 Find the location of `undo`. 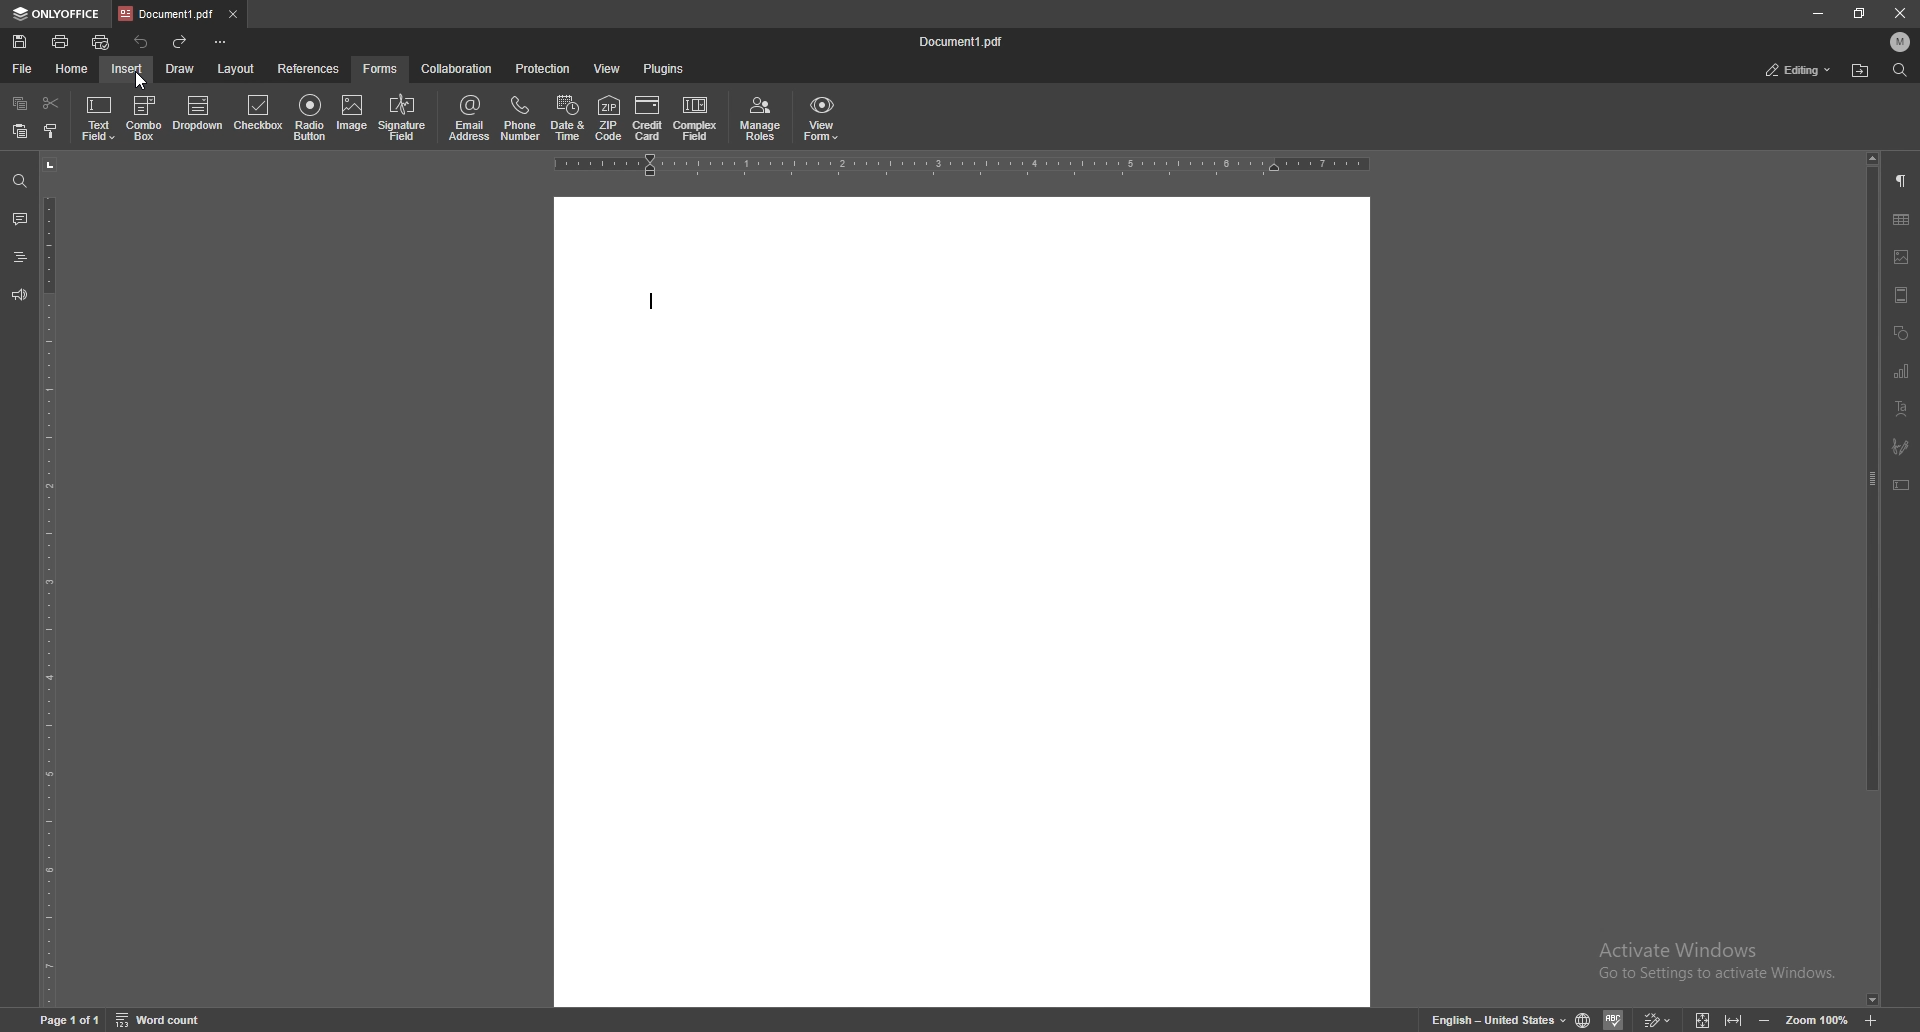

undo is located at coordinates (144, 43).